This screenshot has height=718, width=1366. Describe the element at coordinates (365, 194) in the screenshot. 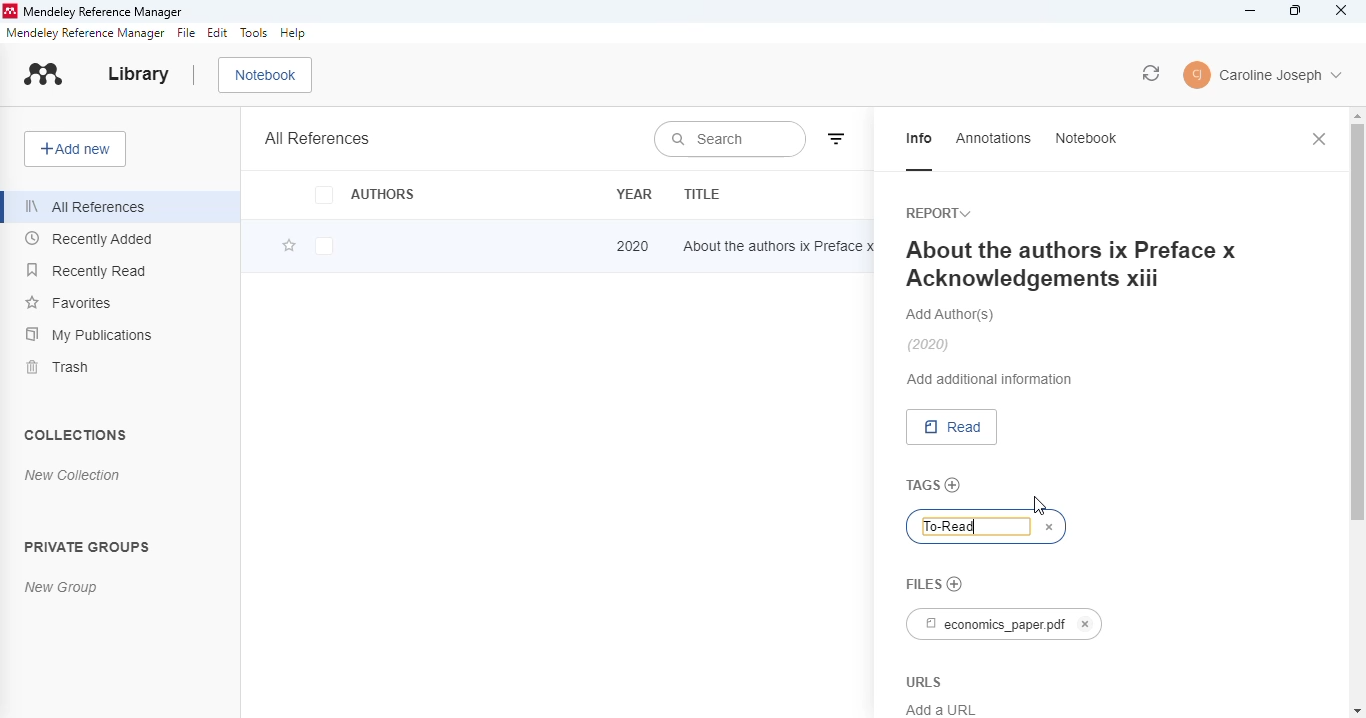

I see `authors` at that location.